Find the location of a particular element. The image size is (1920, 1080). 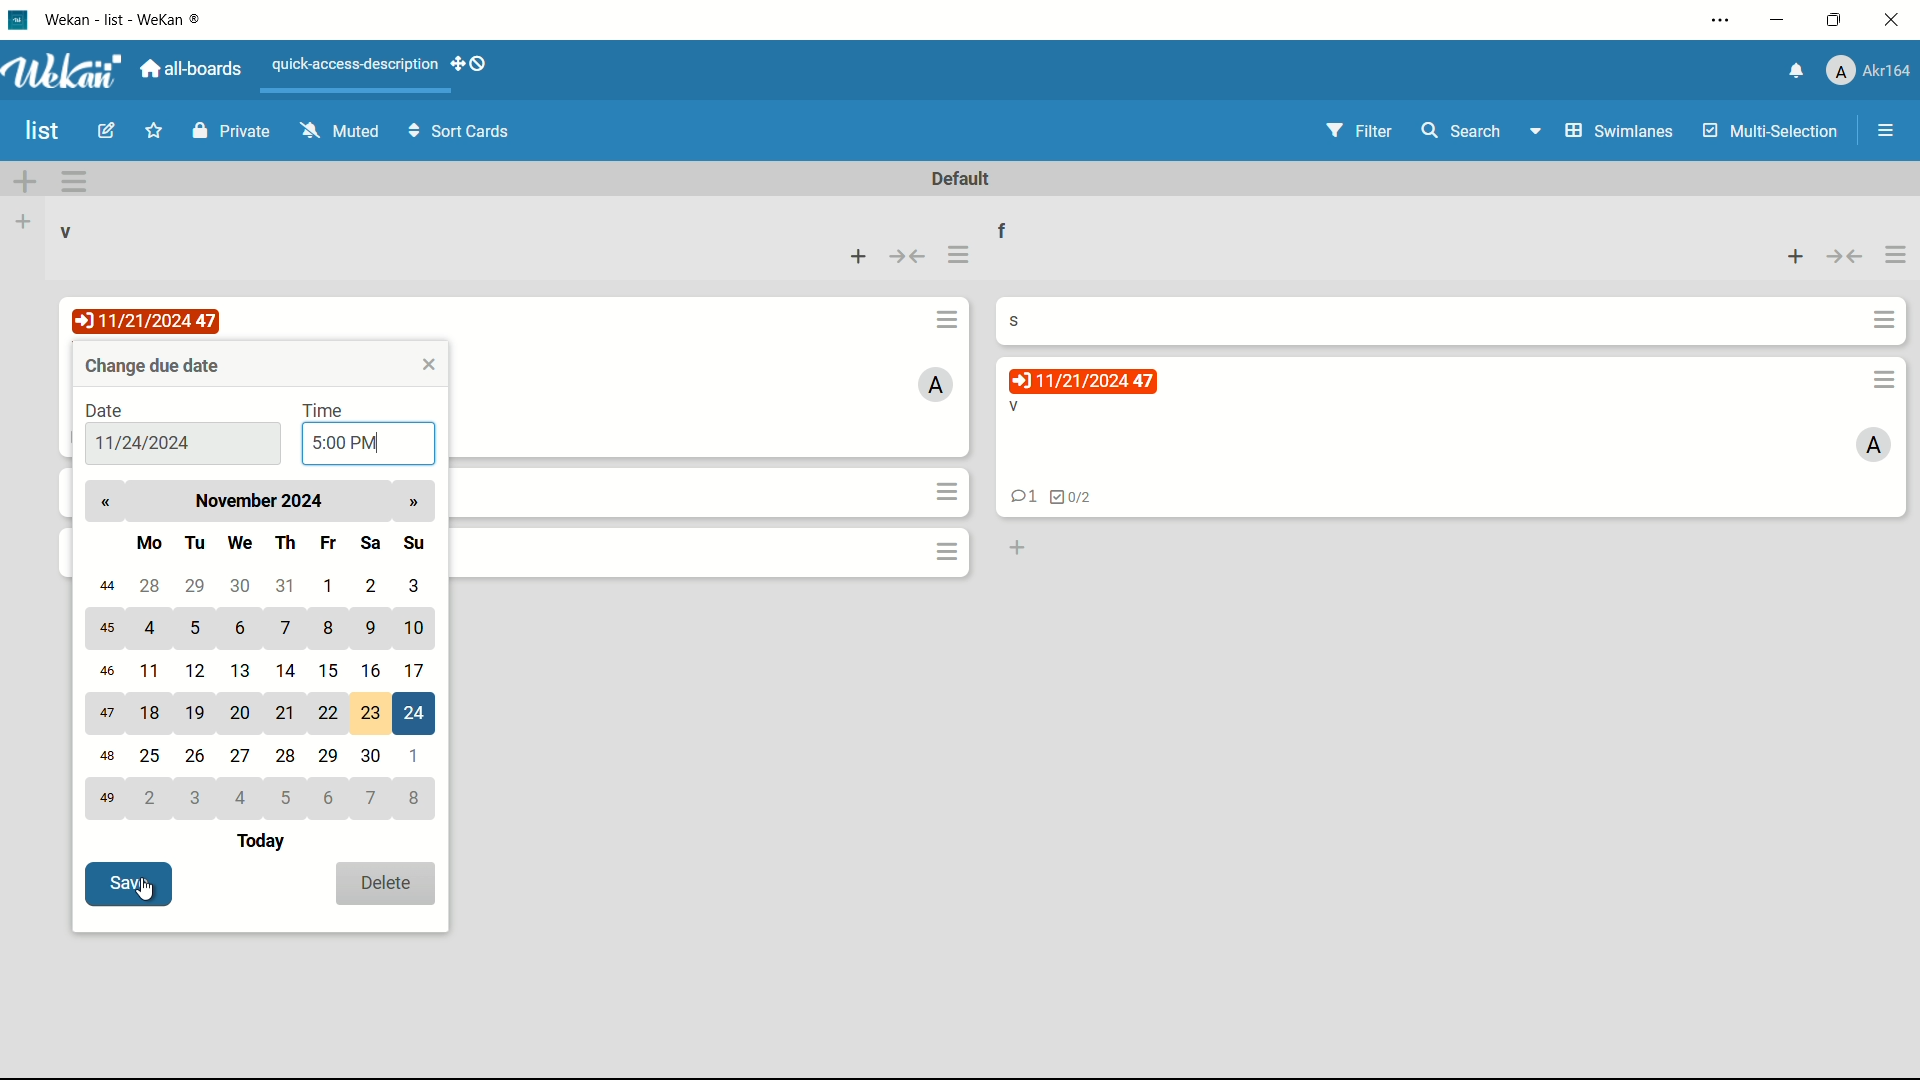

filter is located at coordinates (1359, 131).